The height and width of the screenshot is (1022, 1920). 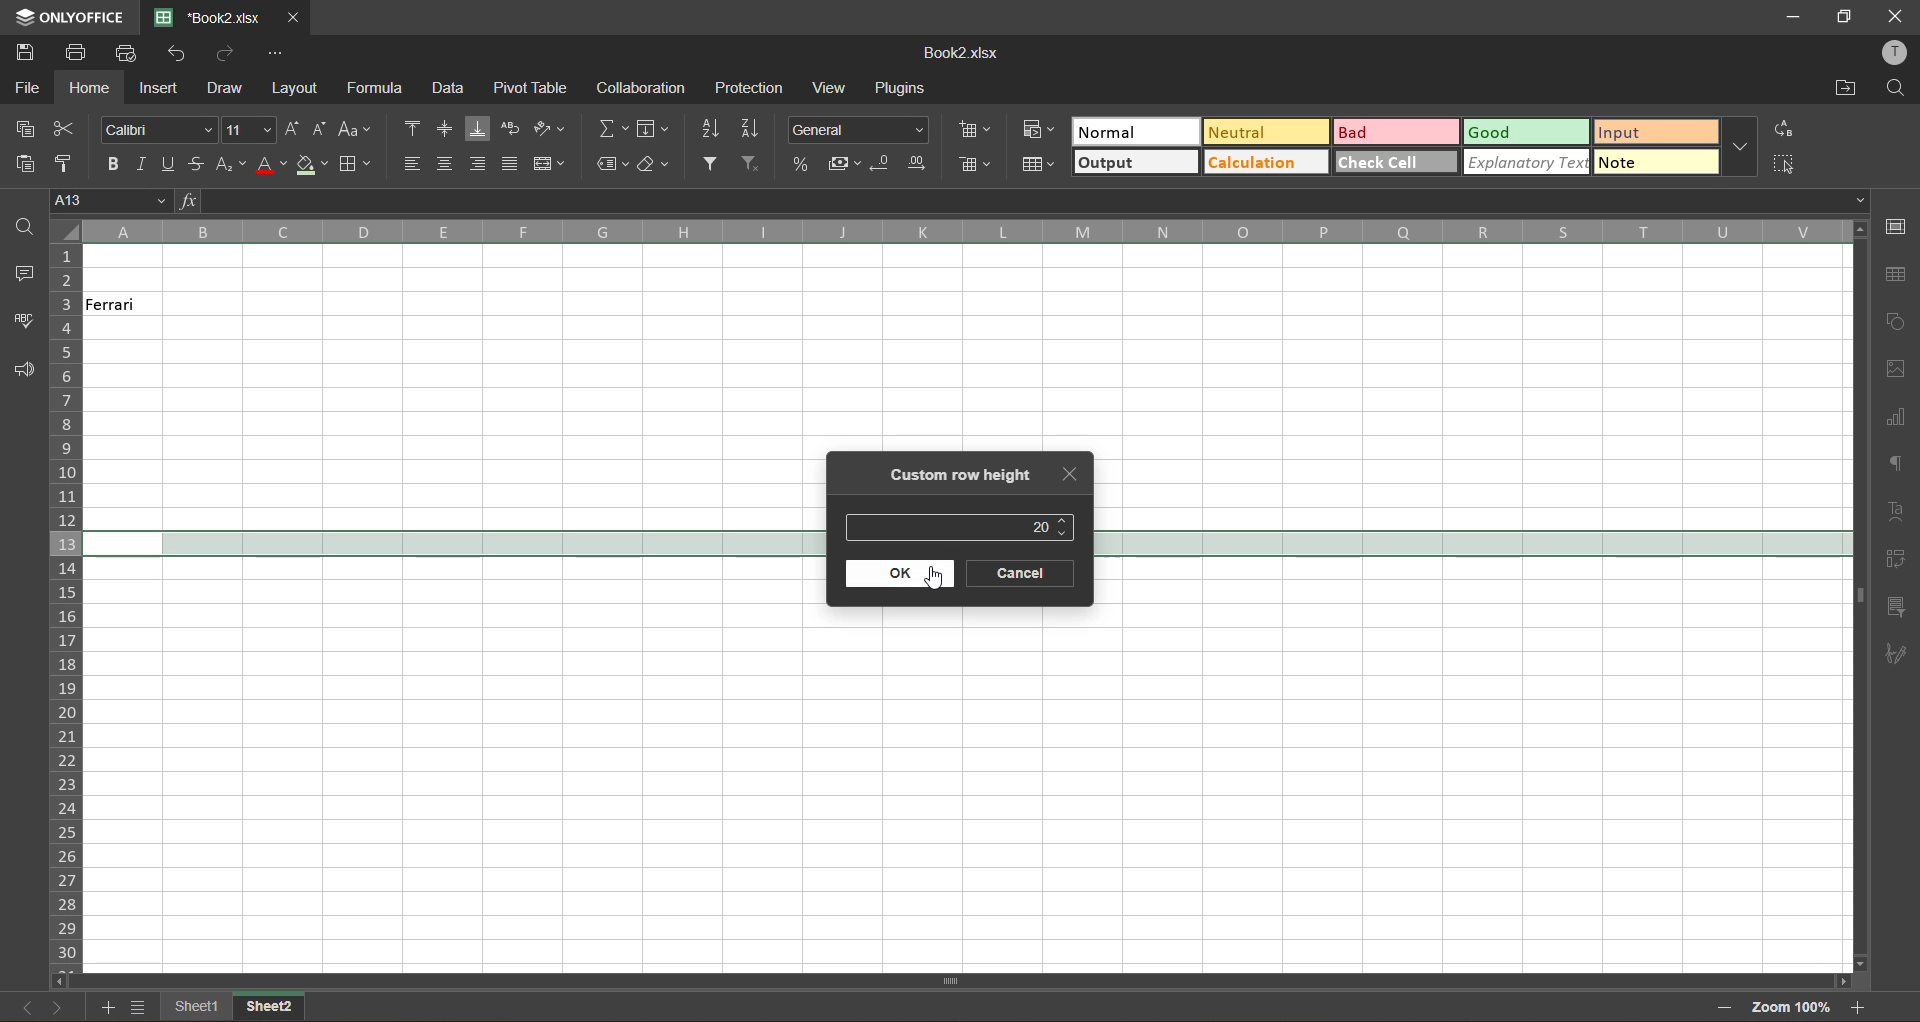 What do you see at coordinates (936, 582) in the screenshot?
I see `Cursor` at bounding box center [936, 582].